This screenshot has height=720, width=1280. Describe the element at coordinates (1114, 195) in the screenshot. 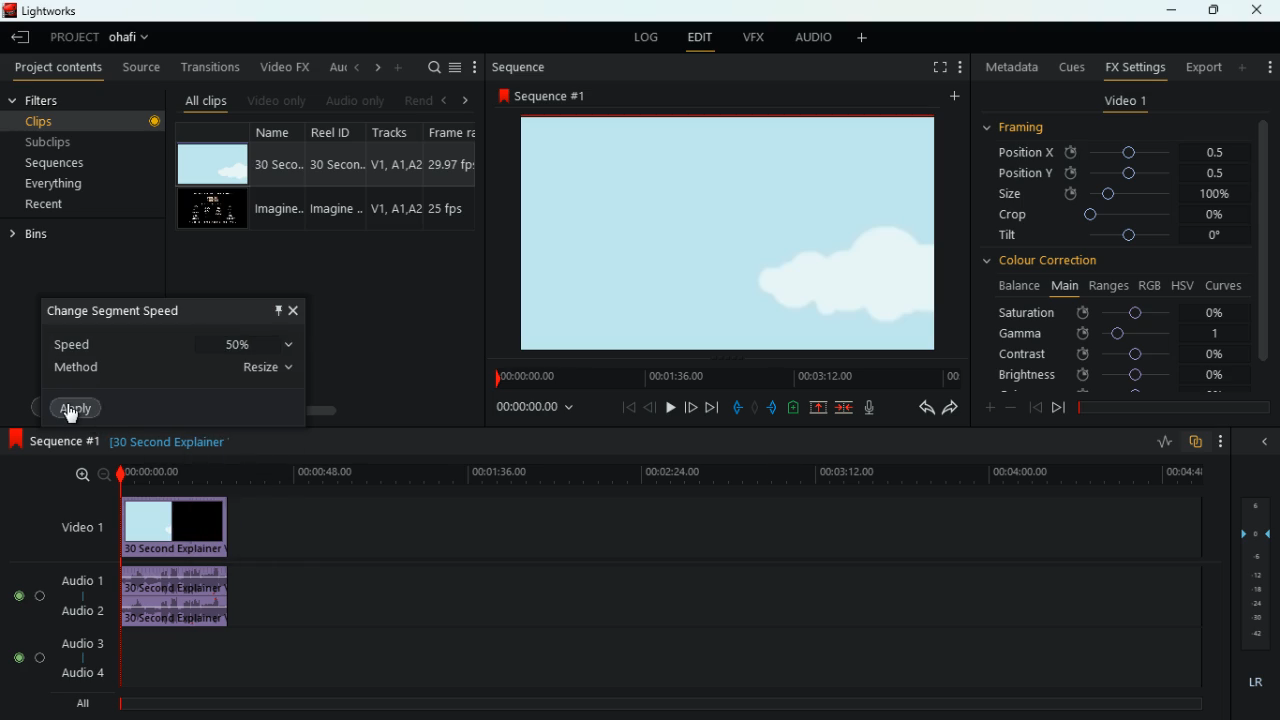

I see `size` at that location.